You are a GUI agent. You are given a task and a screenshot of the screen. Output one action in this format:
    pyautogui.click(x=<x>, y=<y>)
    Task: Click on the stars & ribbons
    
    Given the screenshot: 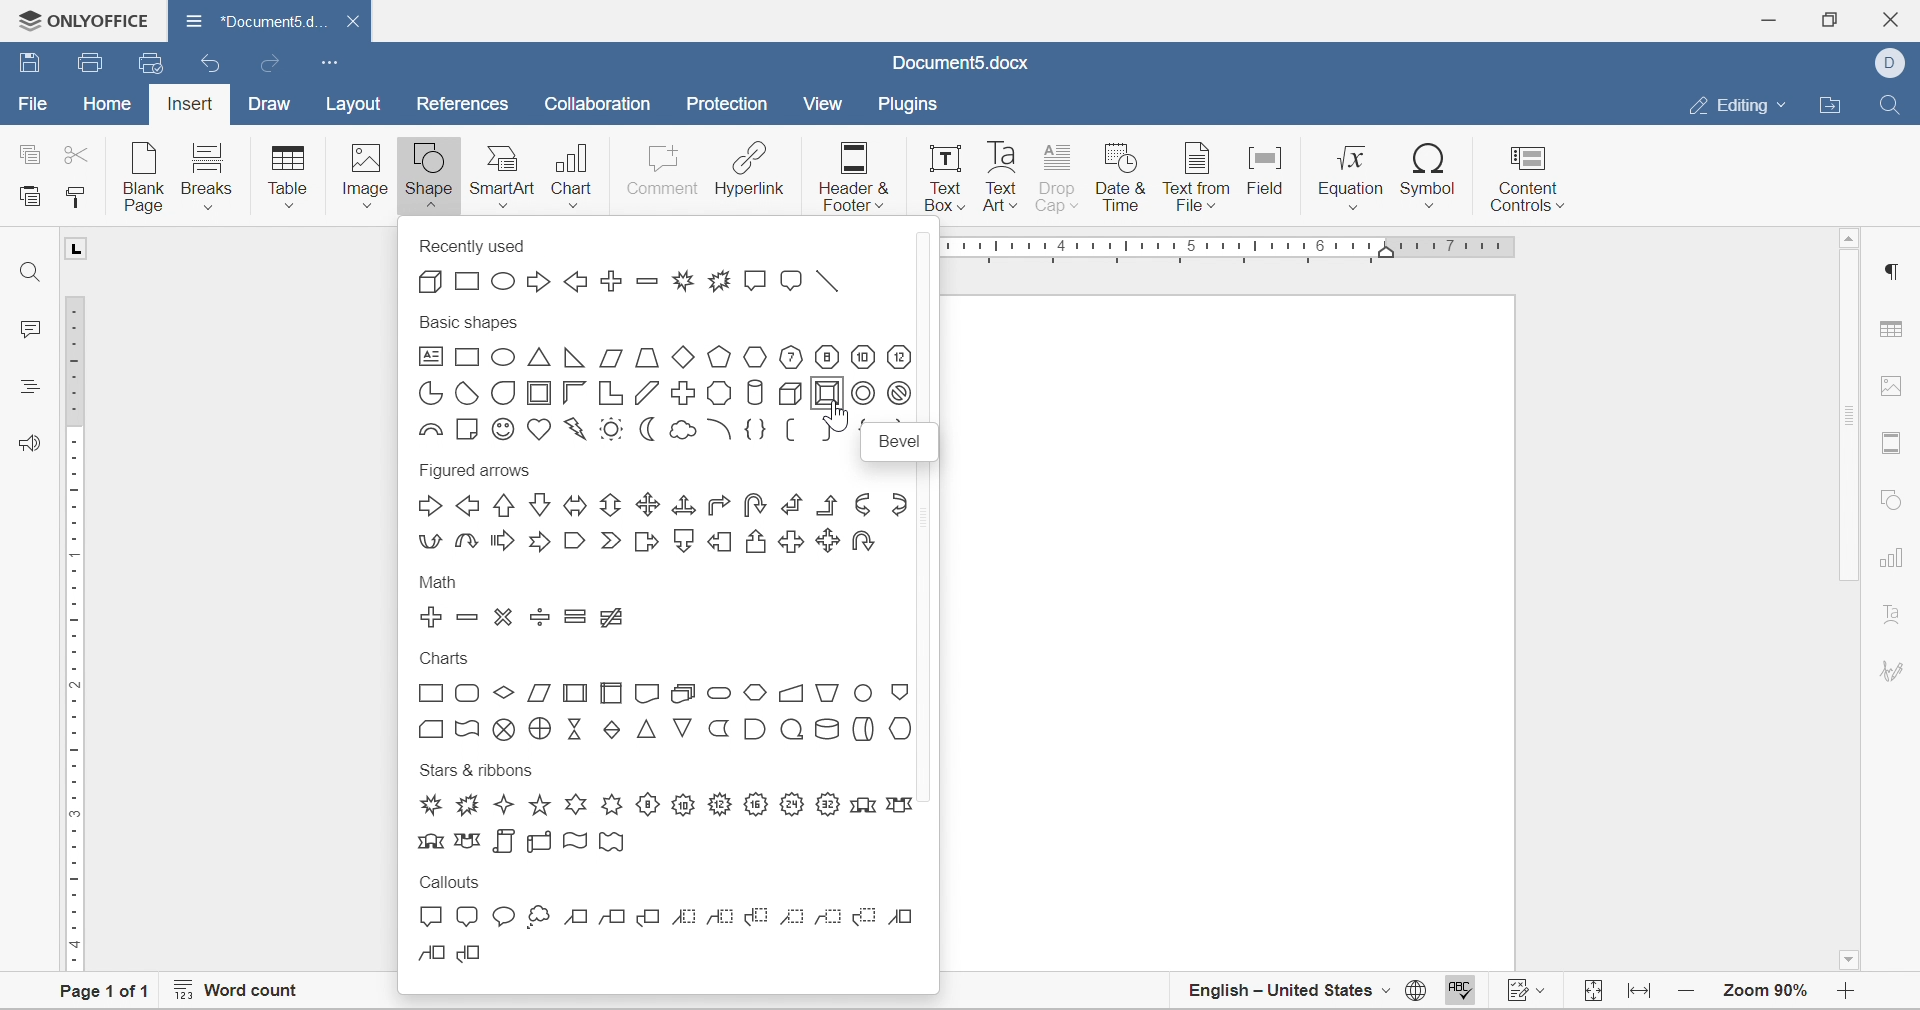 What is the action you would take?
    pyautogui.click(x=660, y=812)
    